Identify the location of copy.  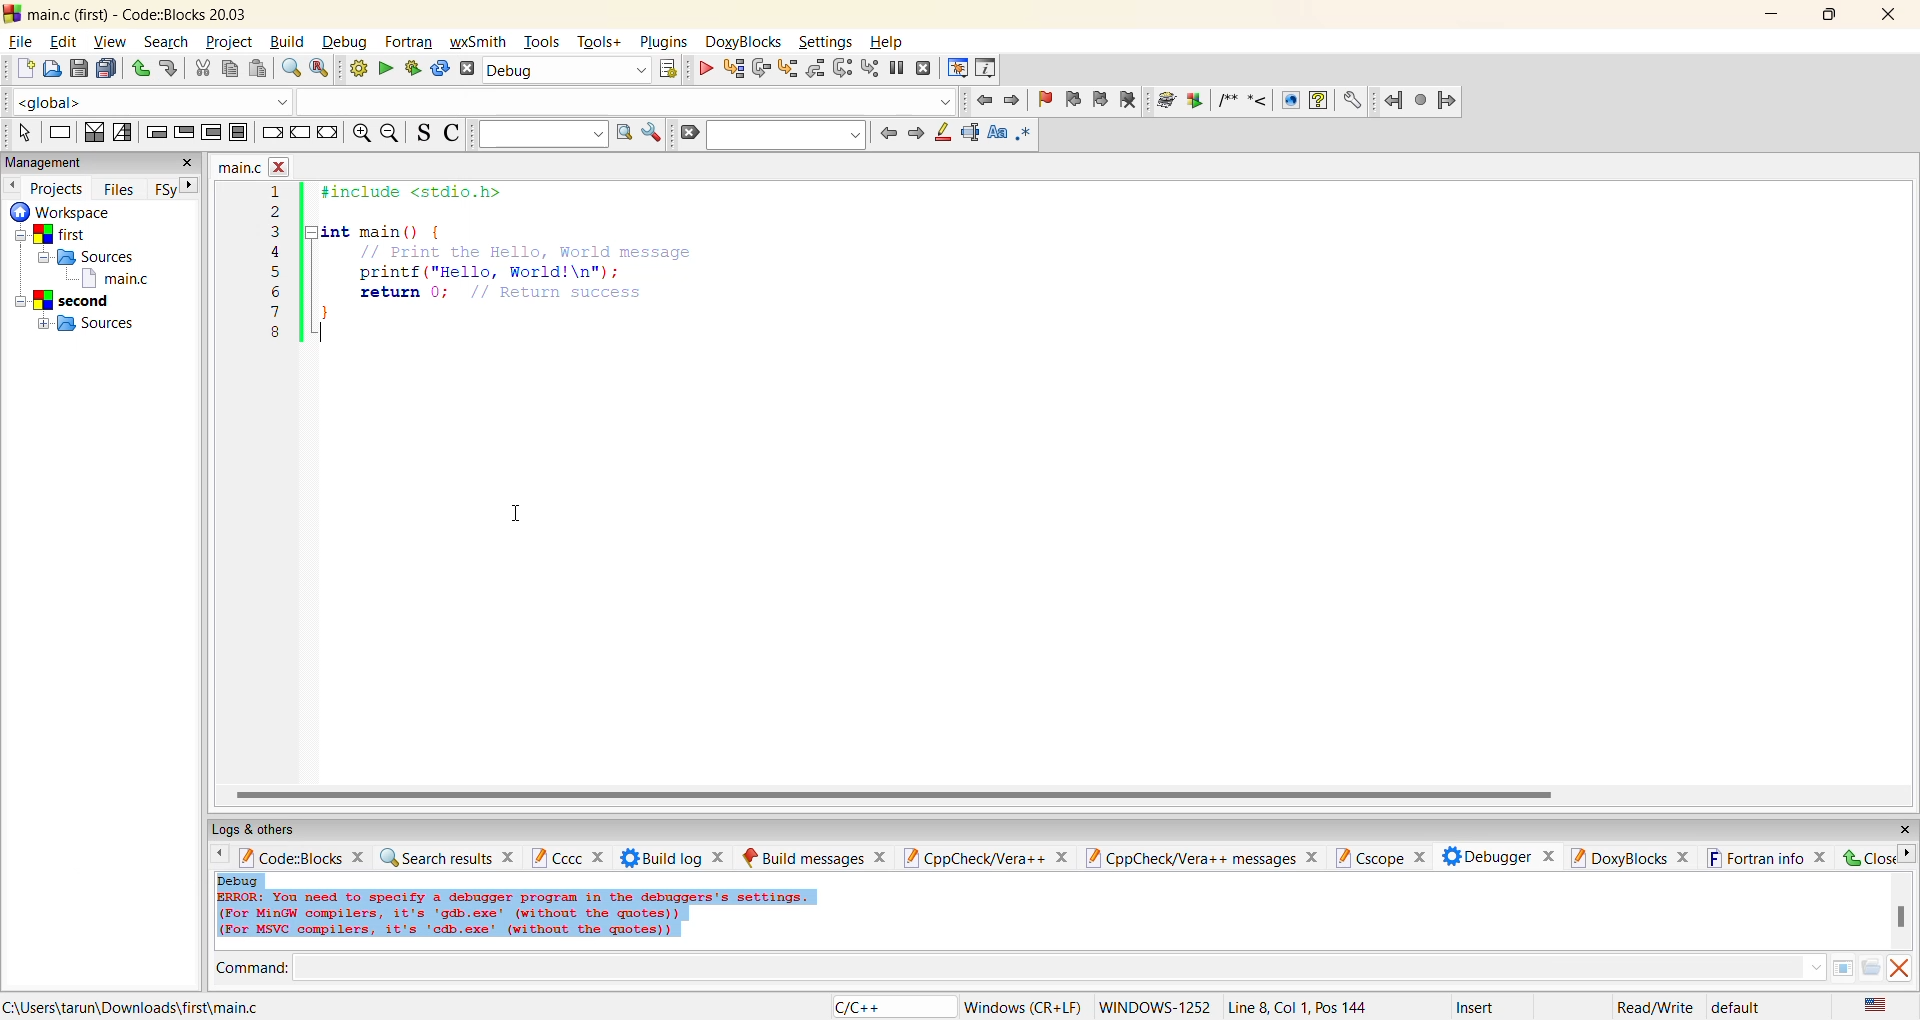
(227, 70).